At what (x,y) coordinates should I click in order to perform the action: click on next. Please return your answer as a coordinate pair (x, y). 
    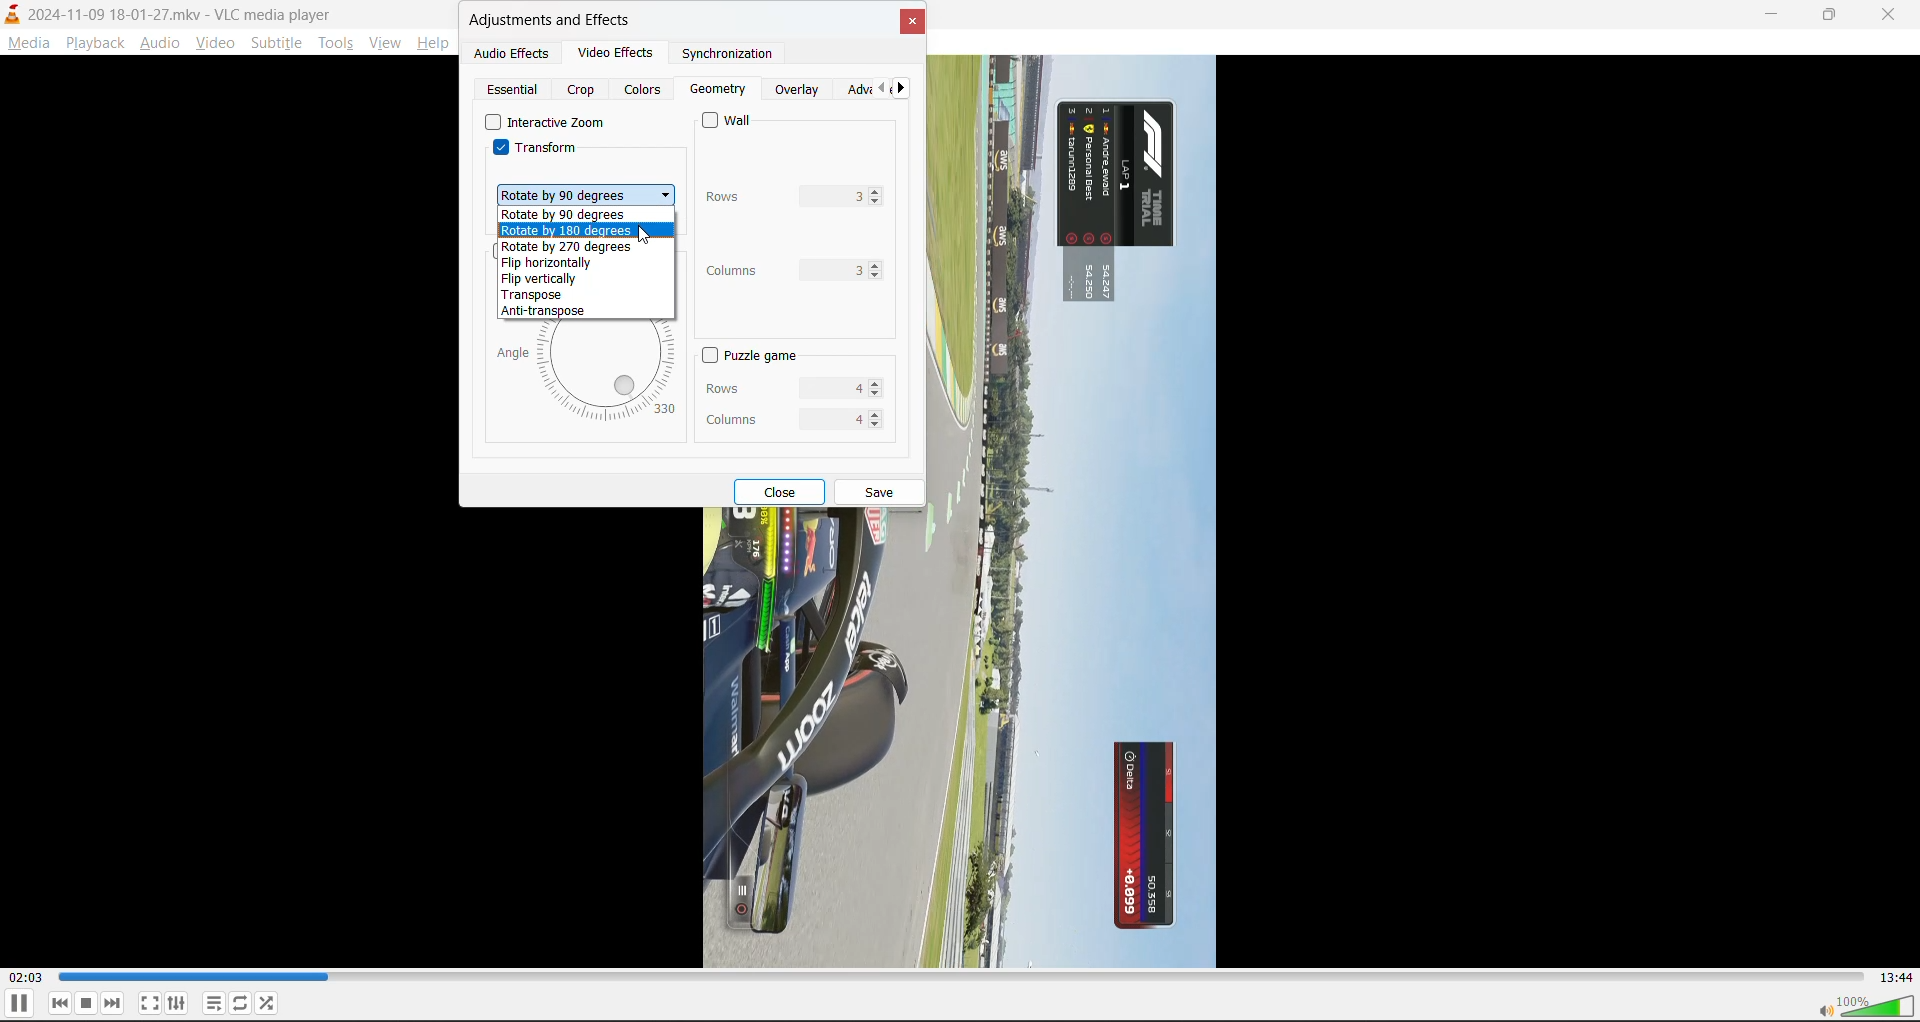
    Looking at the image, I should click on (905, 91).